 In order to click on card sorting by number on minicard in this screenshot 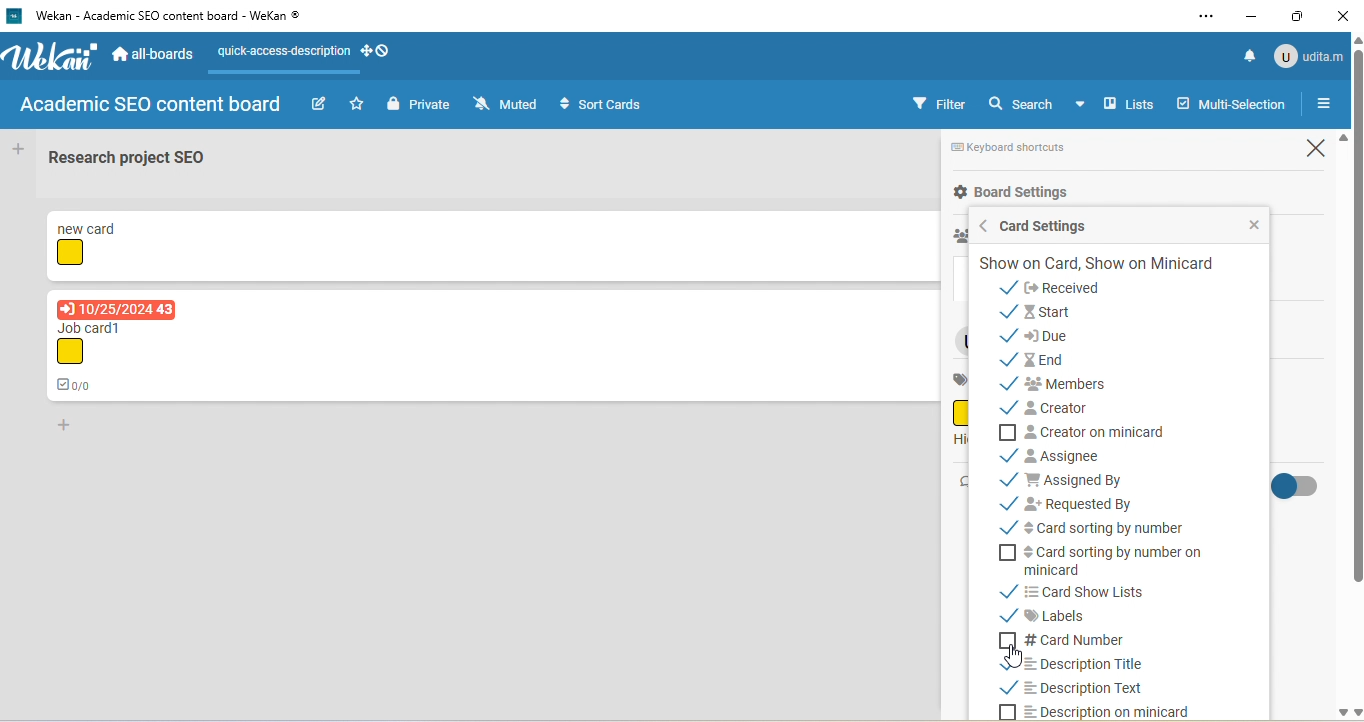, I will do `click(1107, 562)`.